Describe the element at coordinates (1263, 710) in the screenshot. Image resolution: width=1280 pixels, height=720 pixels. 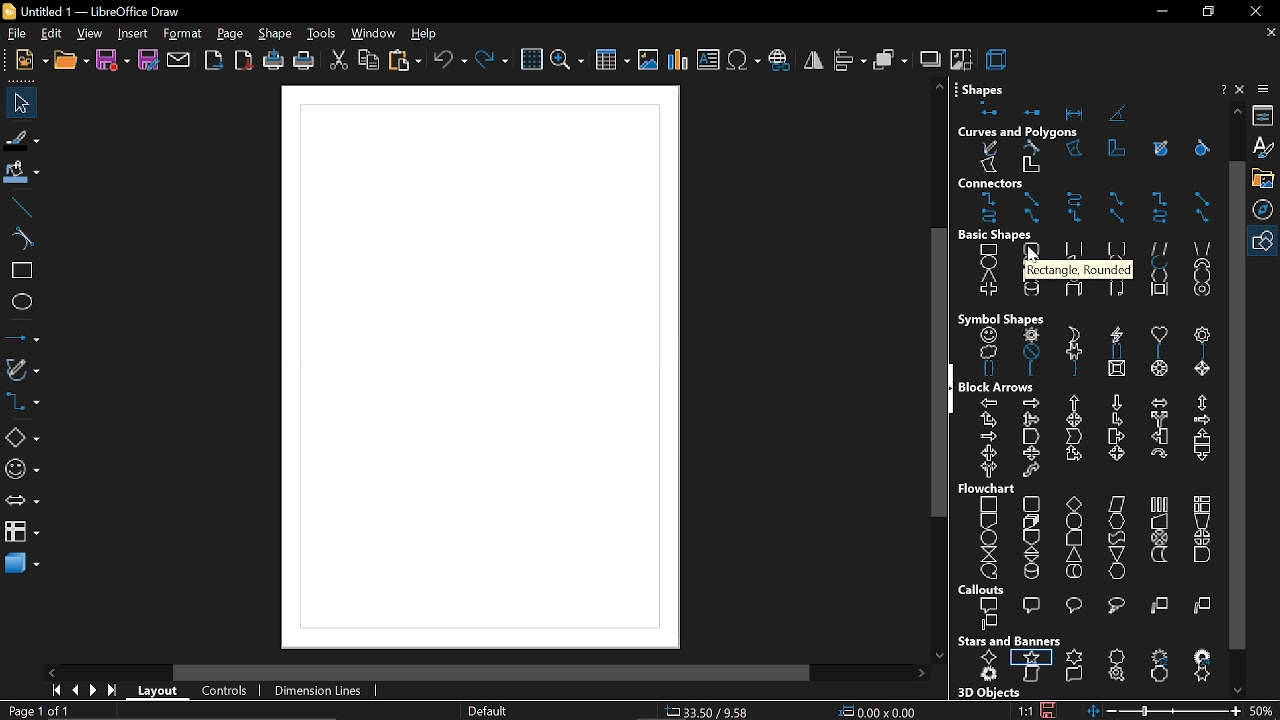
I see `current zoom` at that location.